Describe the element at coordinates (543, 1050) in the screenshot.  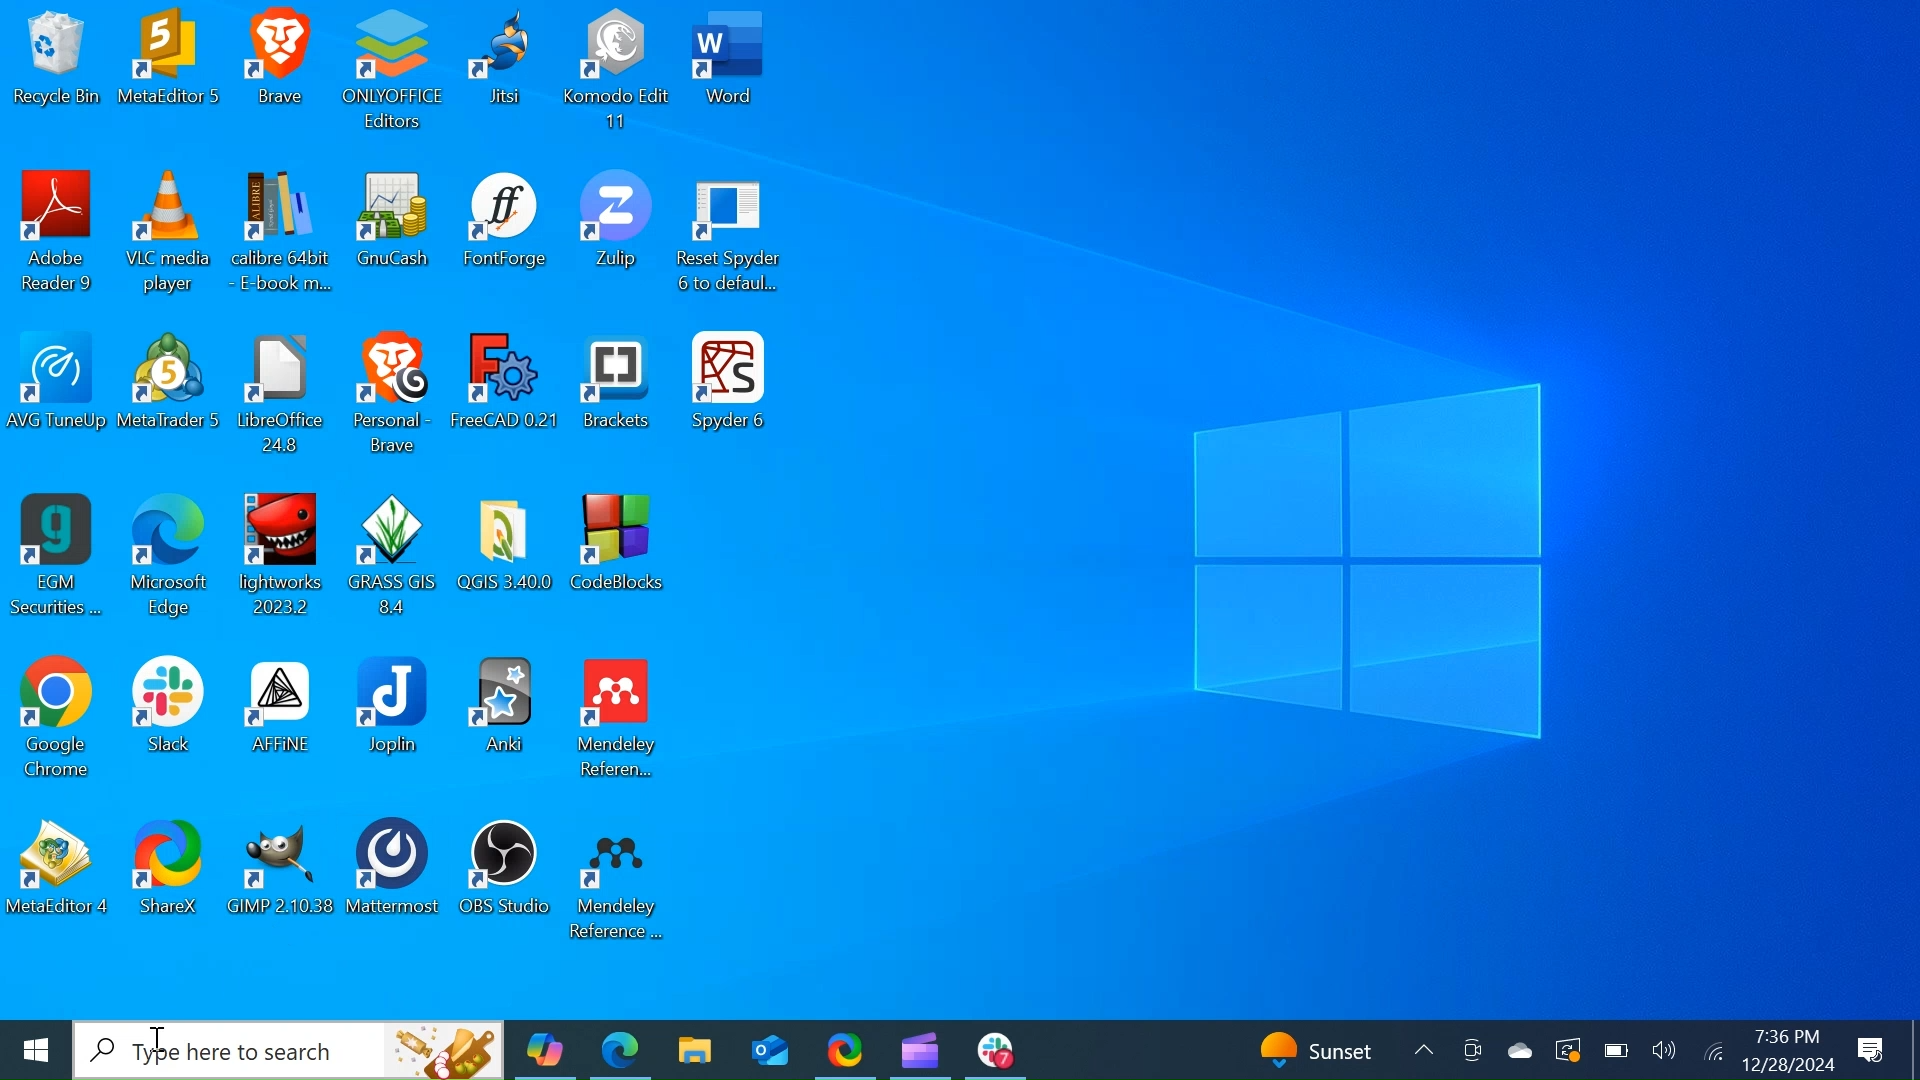
I see `Copilot` at that location.